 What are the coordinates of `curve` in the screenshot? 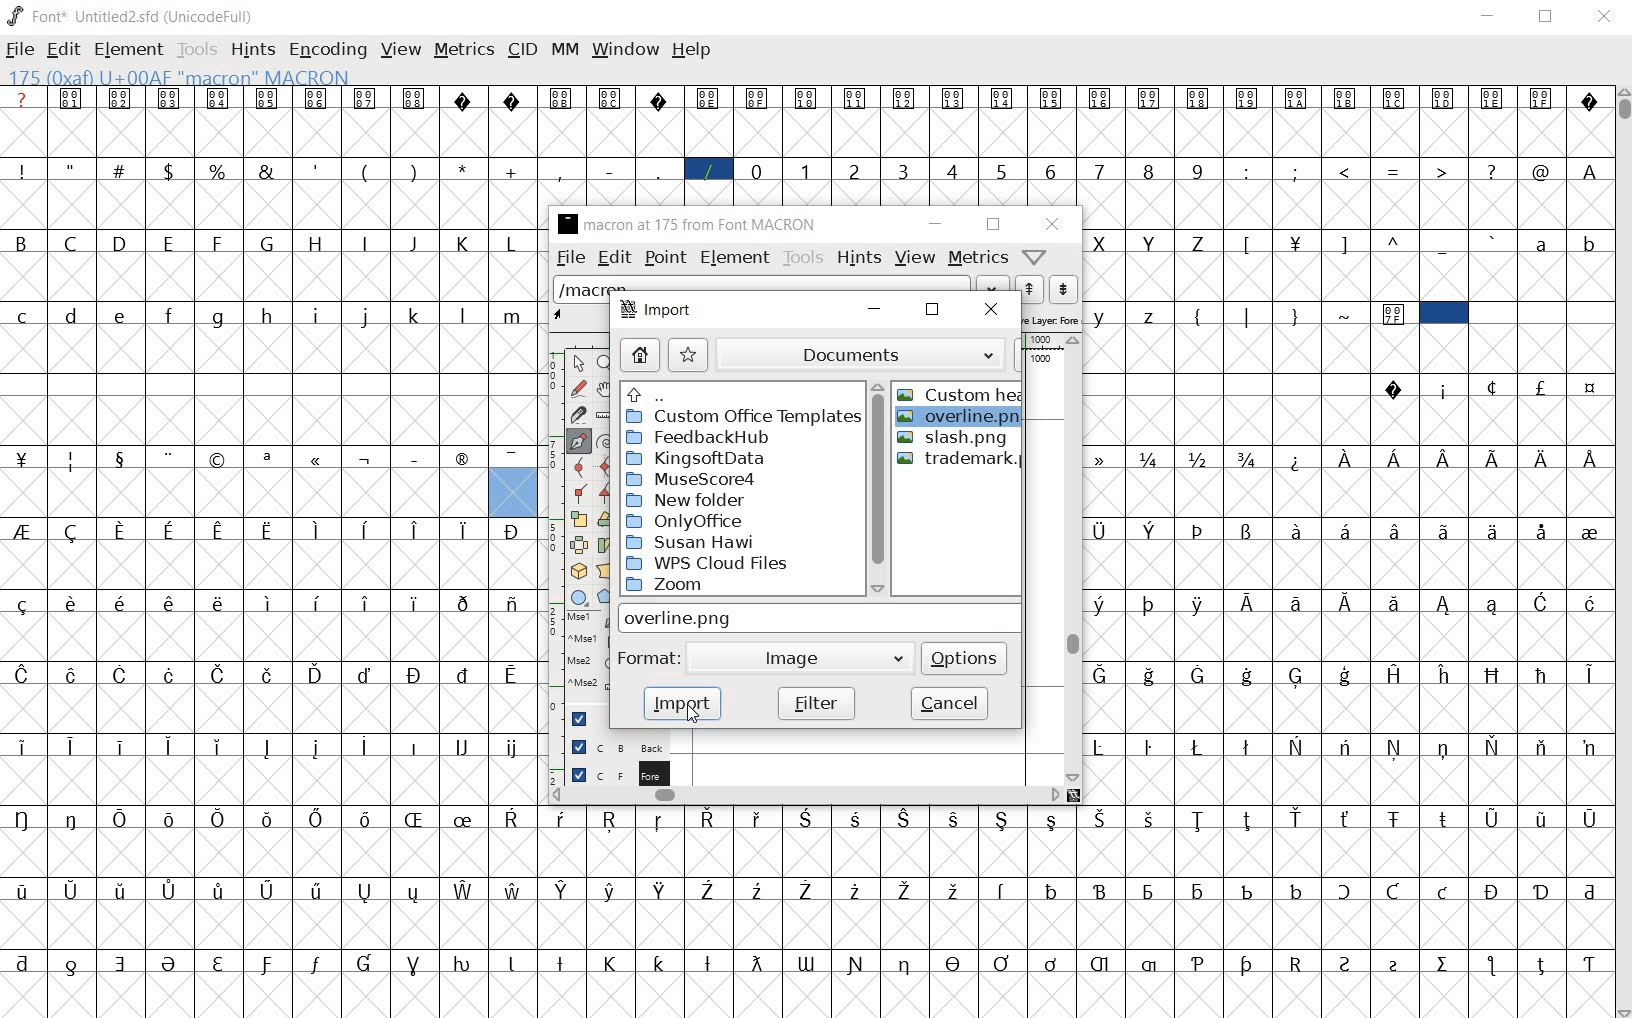 It's located at (575, 467).